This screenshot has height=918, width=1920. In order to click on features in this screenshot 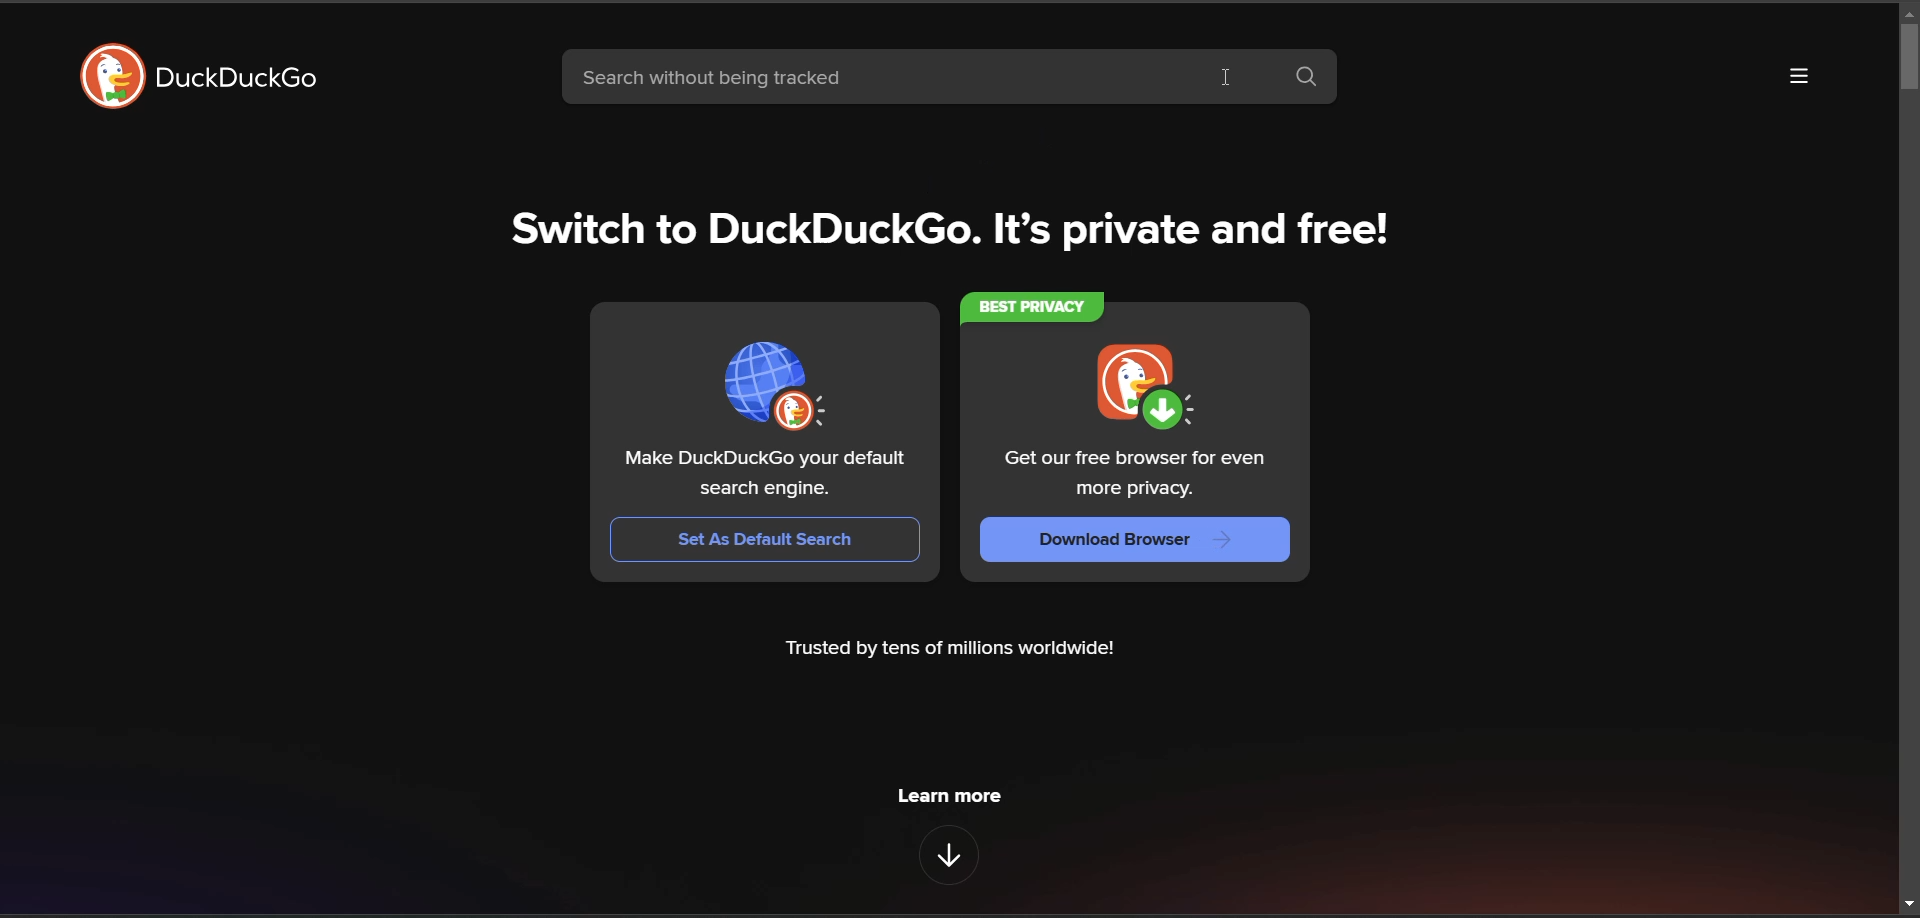, I will do `click(948, 855)`.